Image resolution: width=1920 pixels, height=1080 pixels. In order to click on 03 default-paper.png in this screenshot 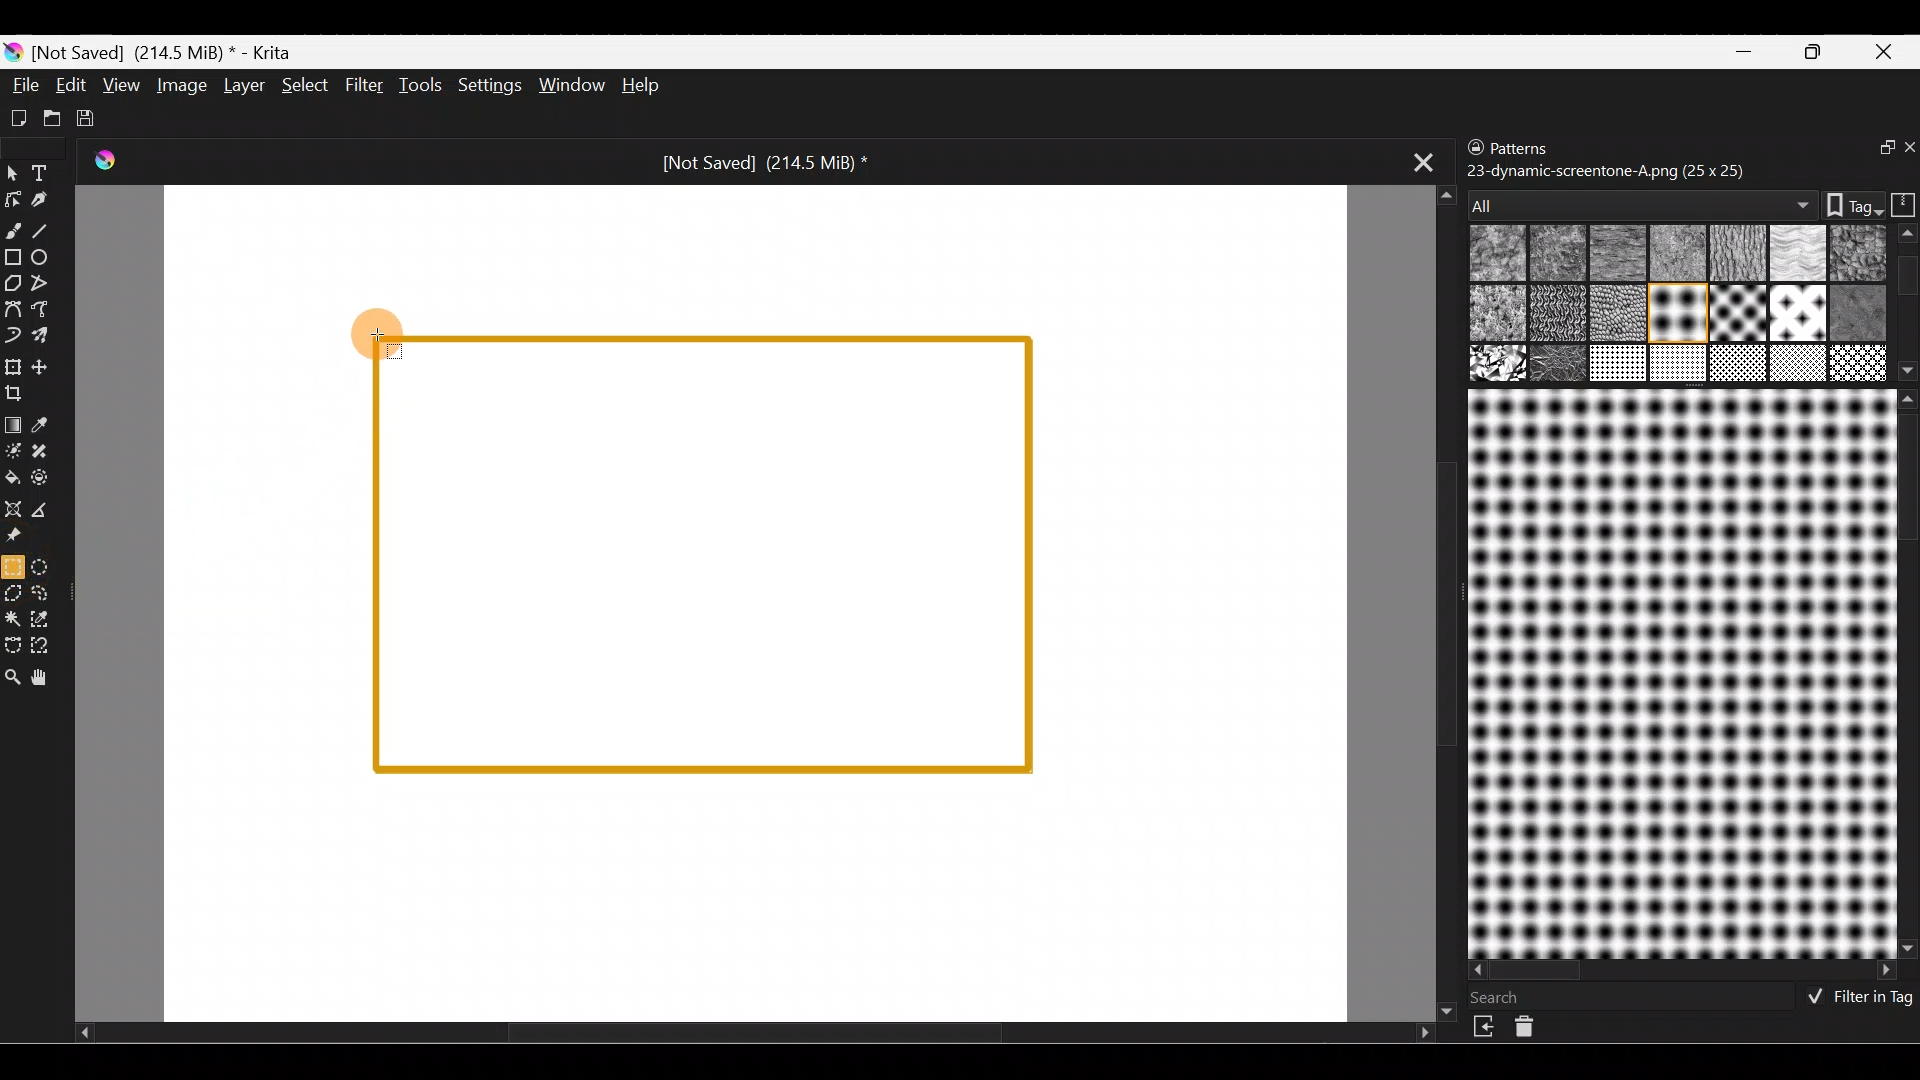, I will do `click(1674, 255)`.